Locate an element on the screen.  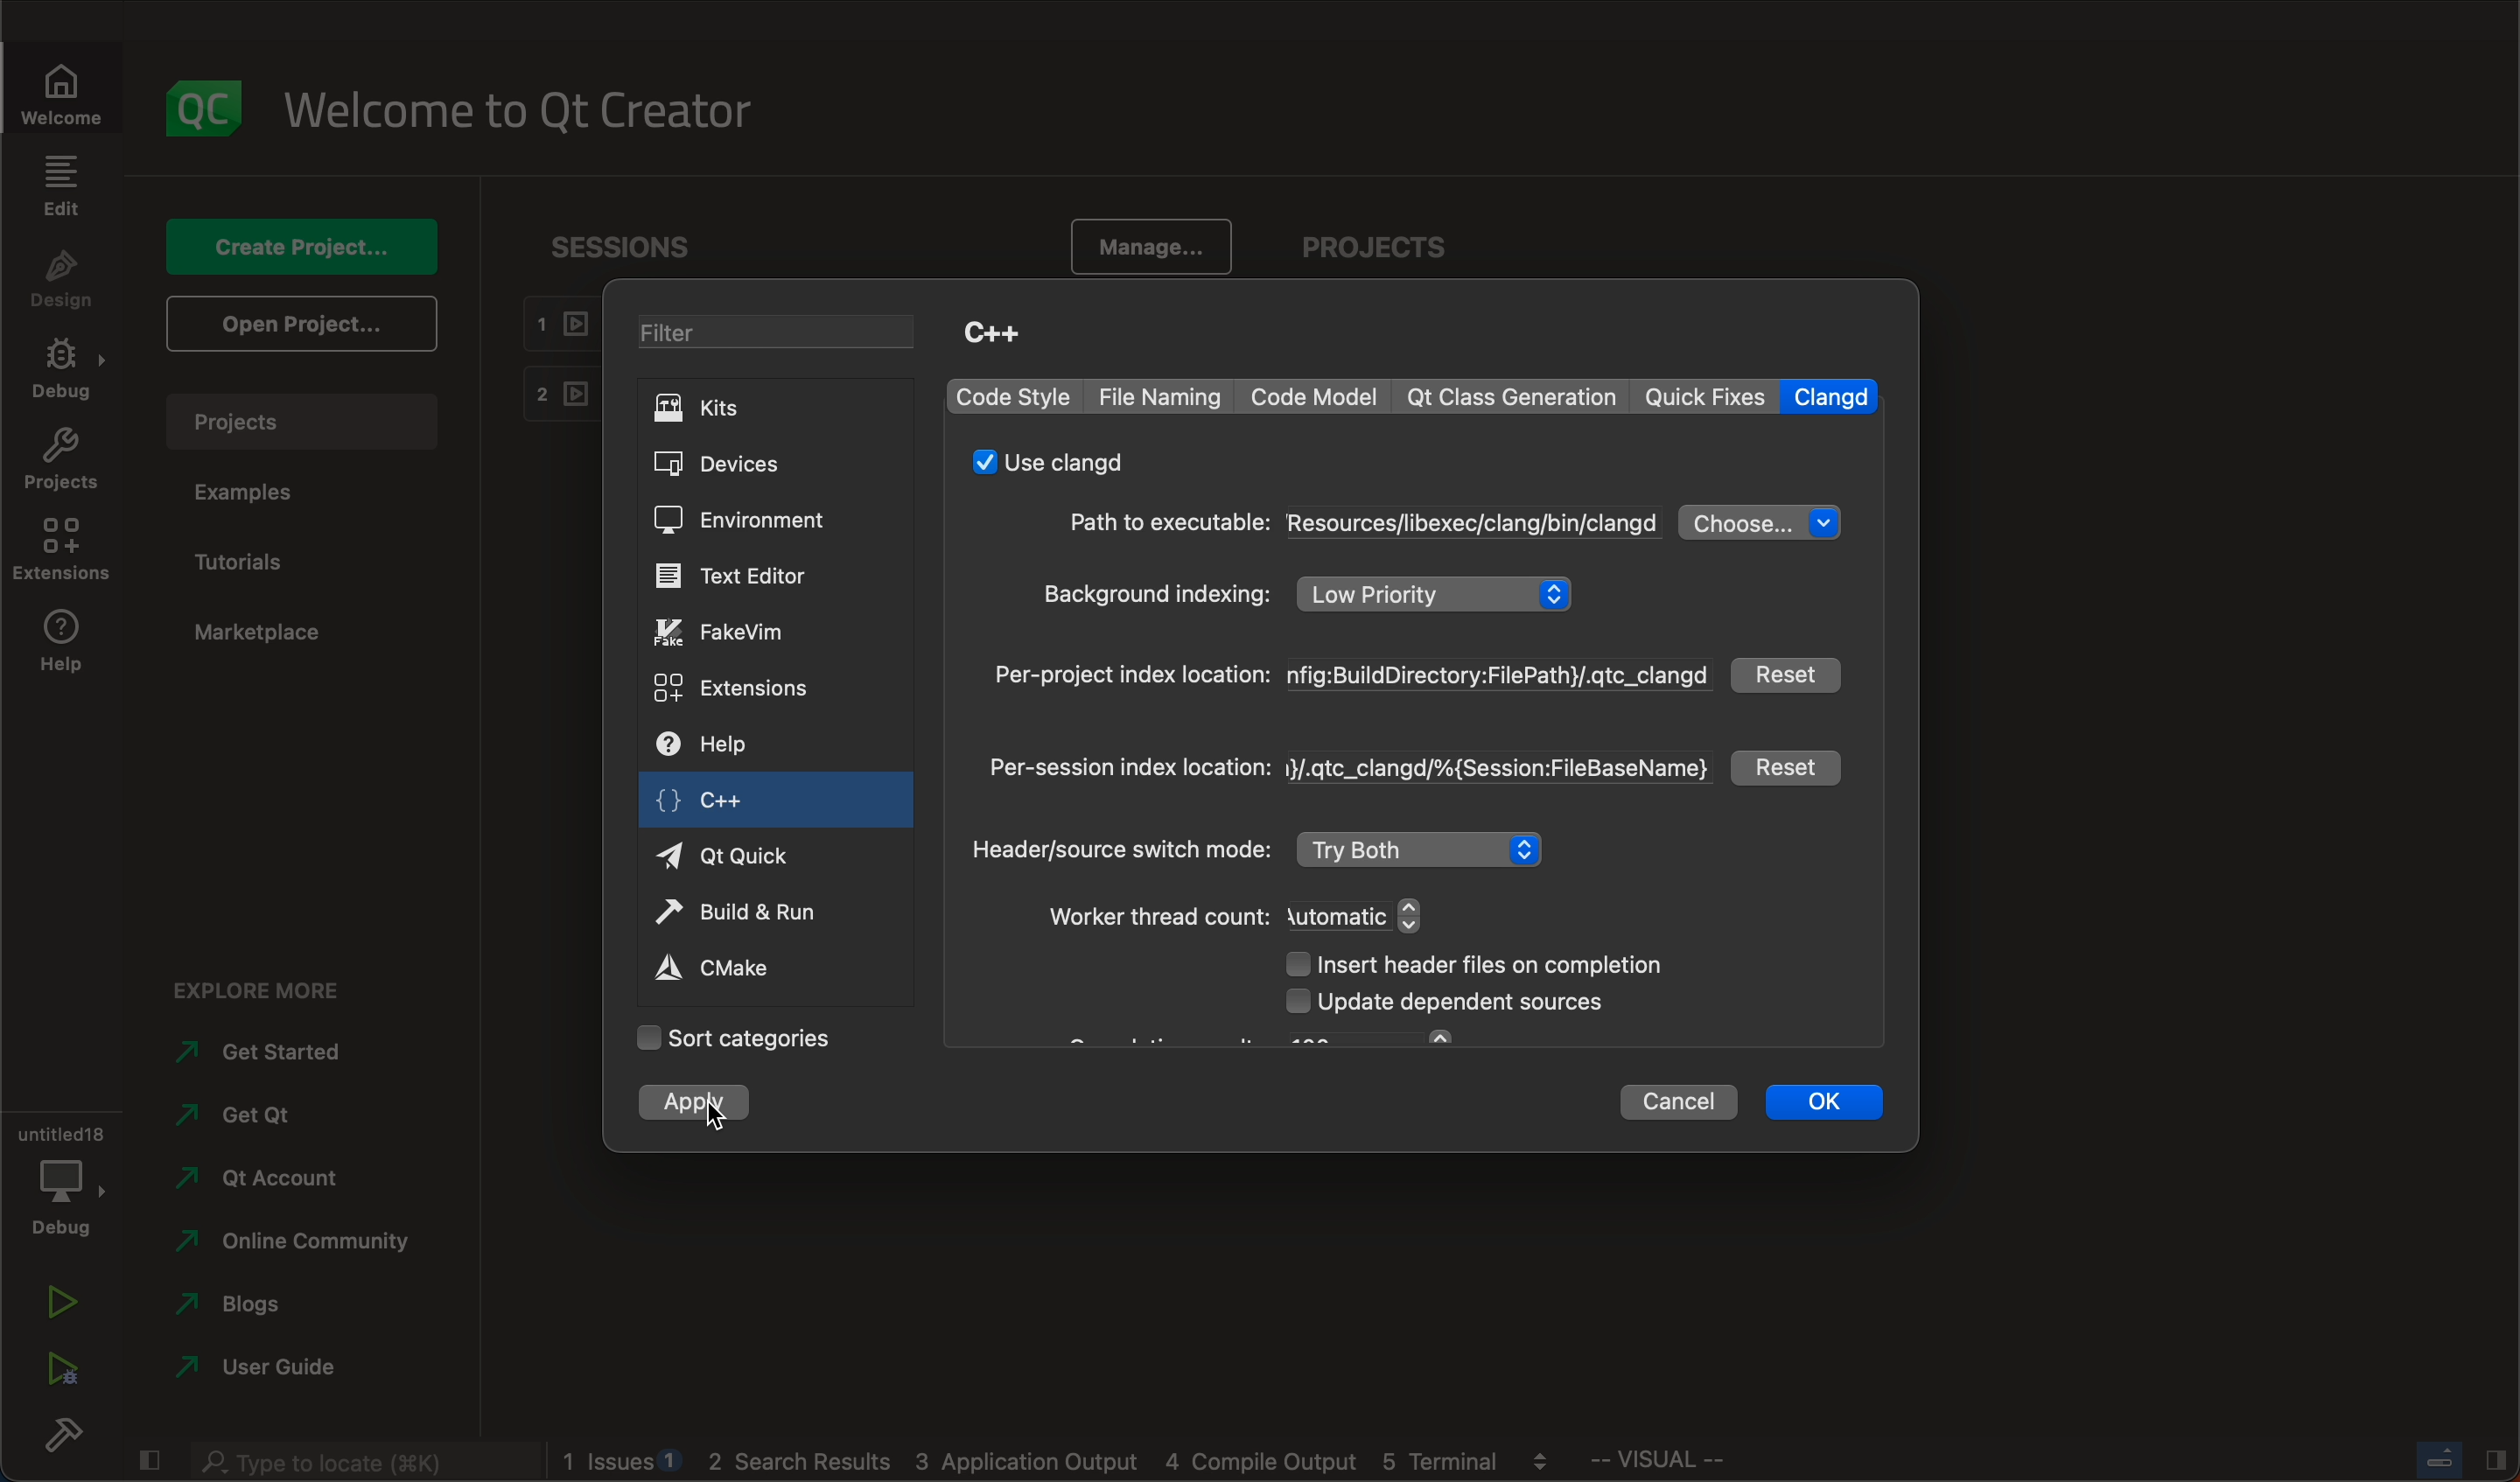
categories is located at coordinates (753, 1043).